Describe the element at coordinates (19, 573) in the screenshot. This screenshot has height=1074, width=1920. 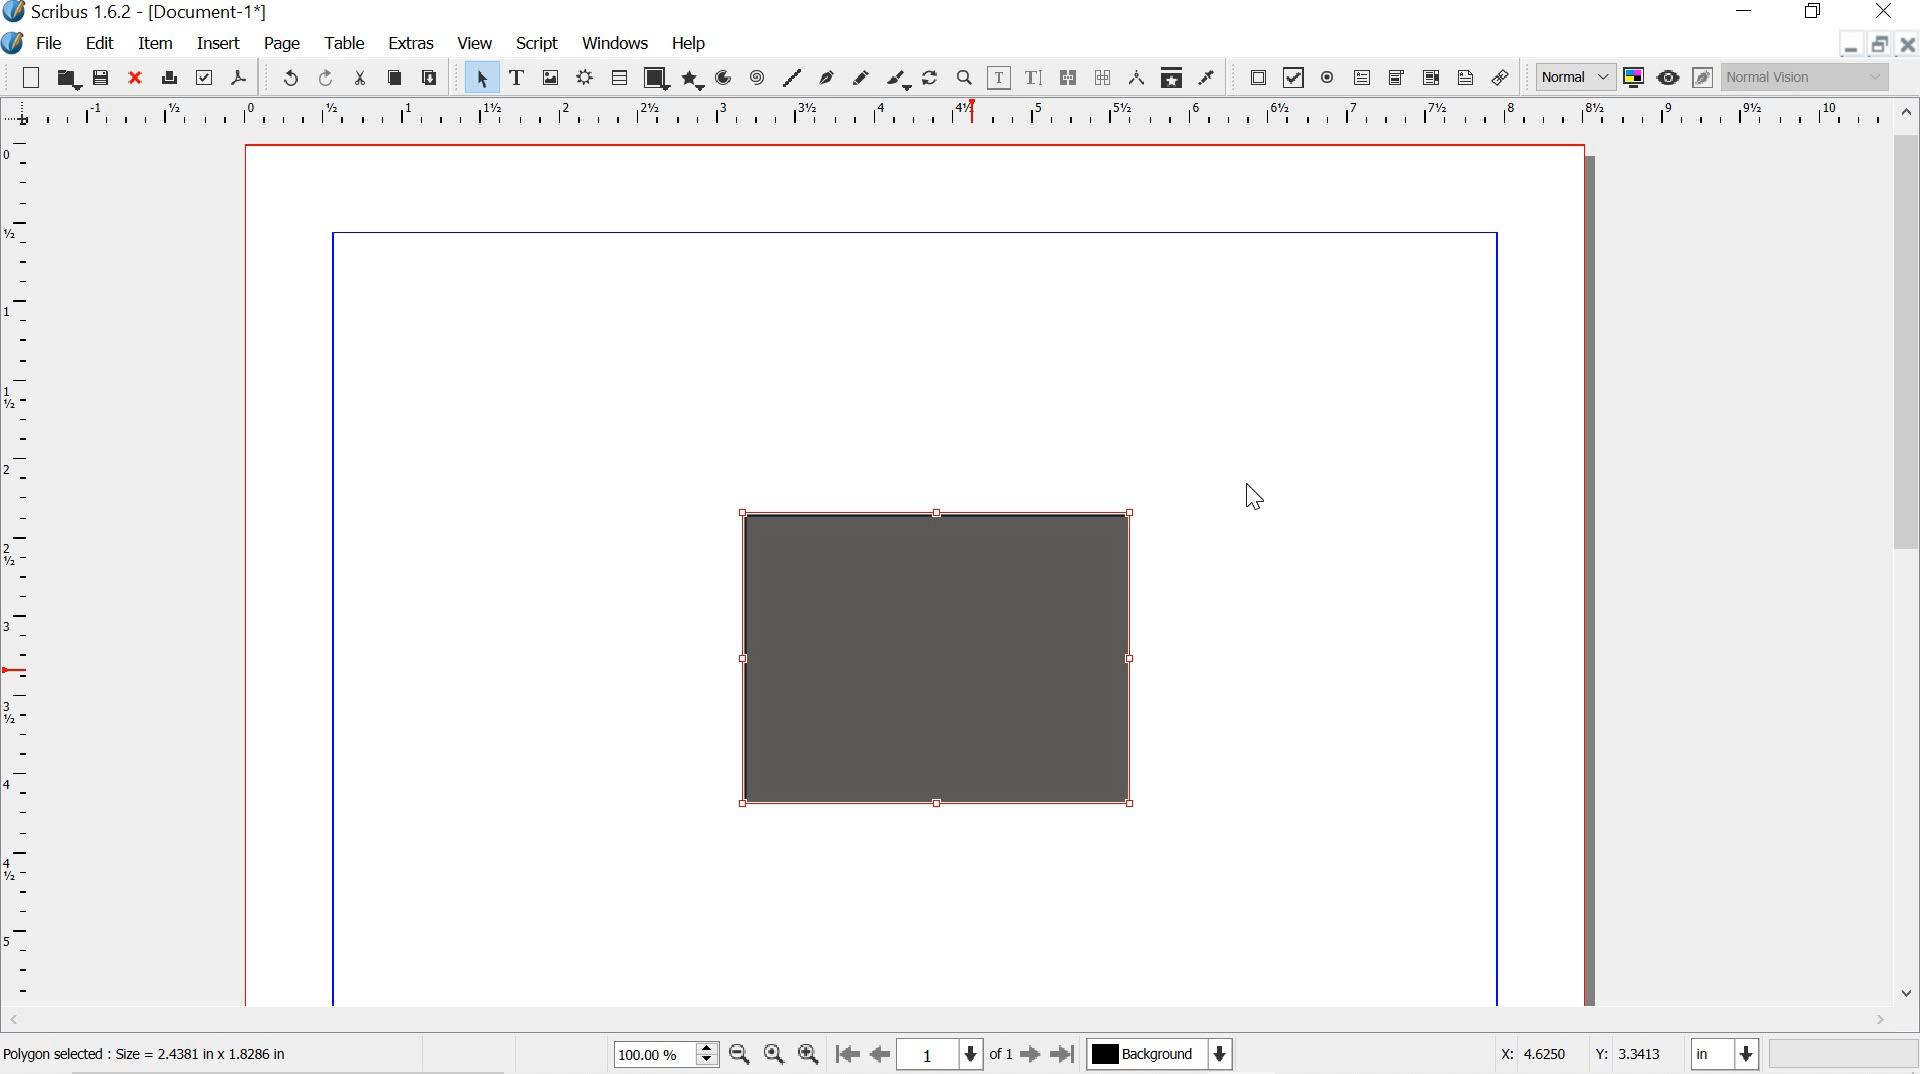
I see `ruler` at that location.